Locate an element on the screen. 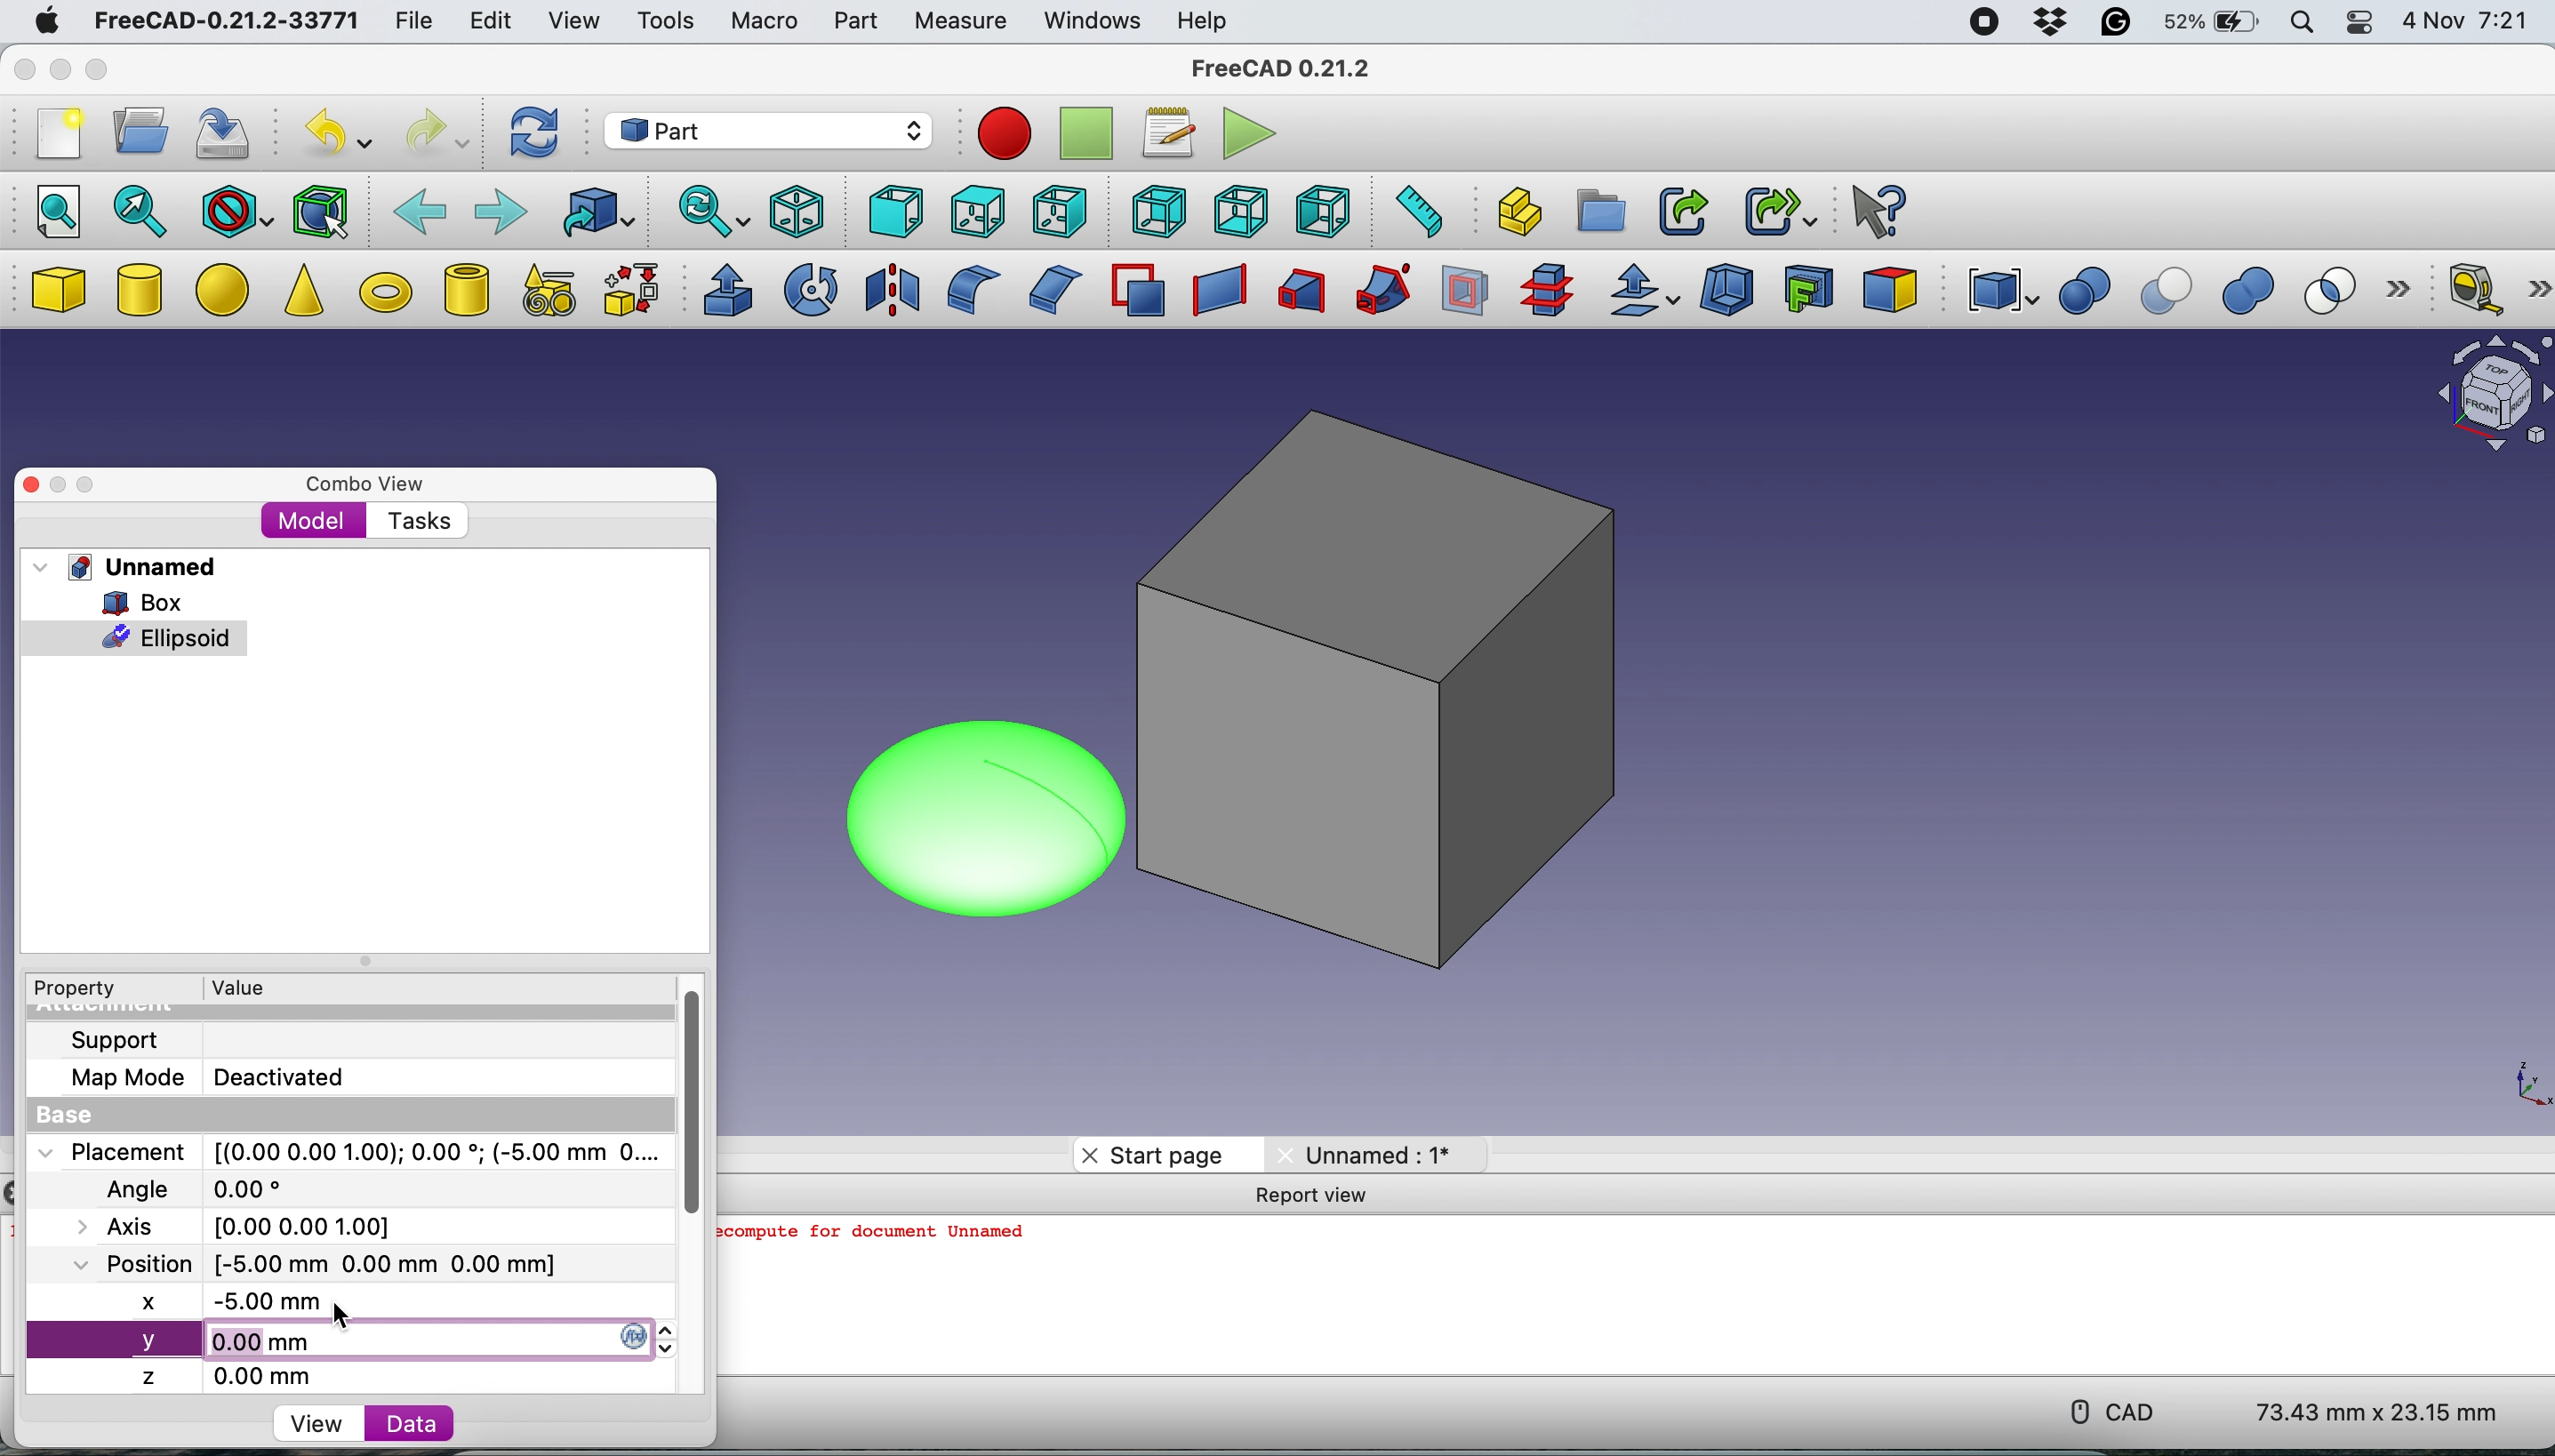 The height and width of the screenshot is (1456, 2555). cross section is located at coordinates (1547, 291).